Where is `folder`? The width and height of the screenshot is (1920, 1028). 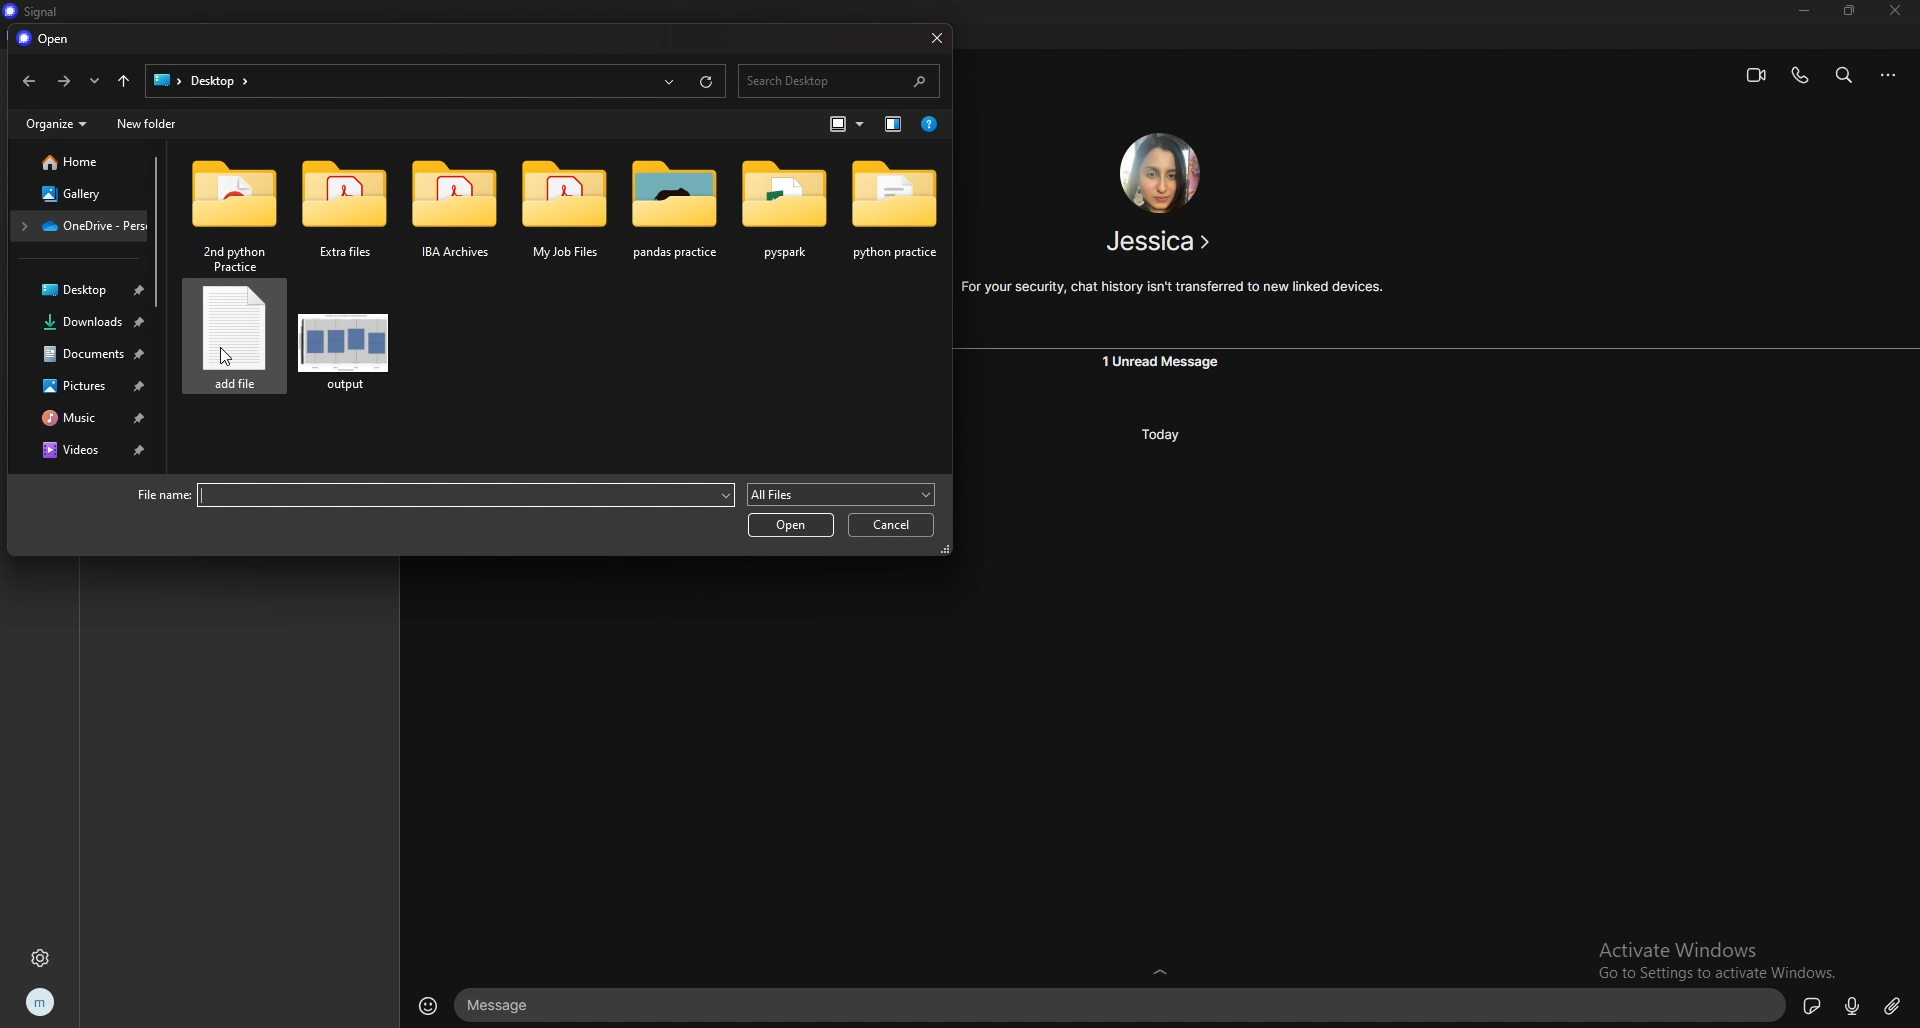 folder is located at coordinates (894, 215).